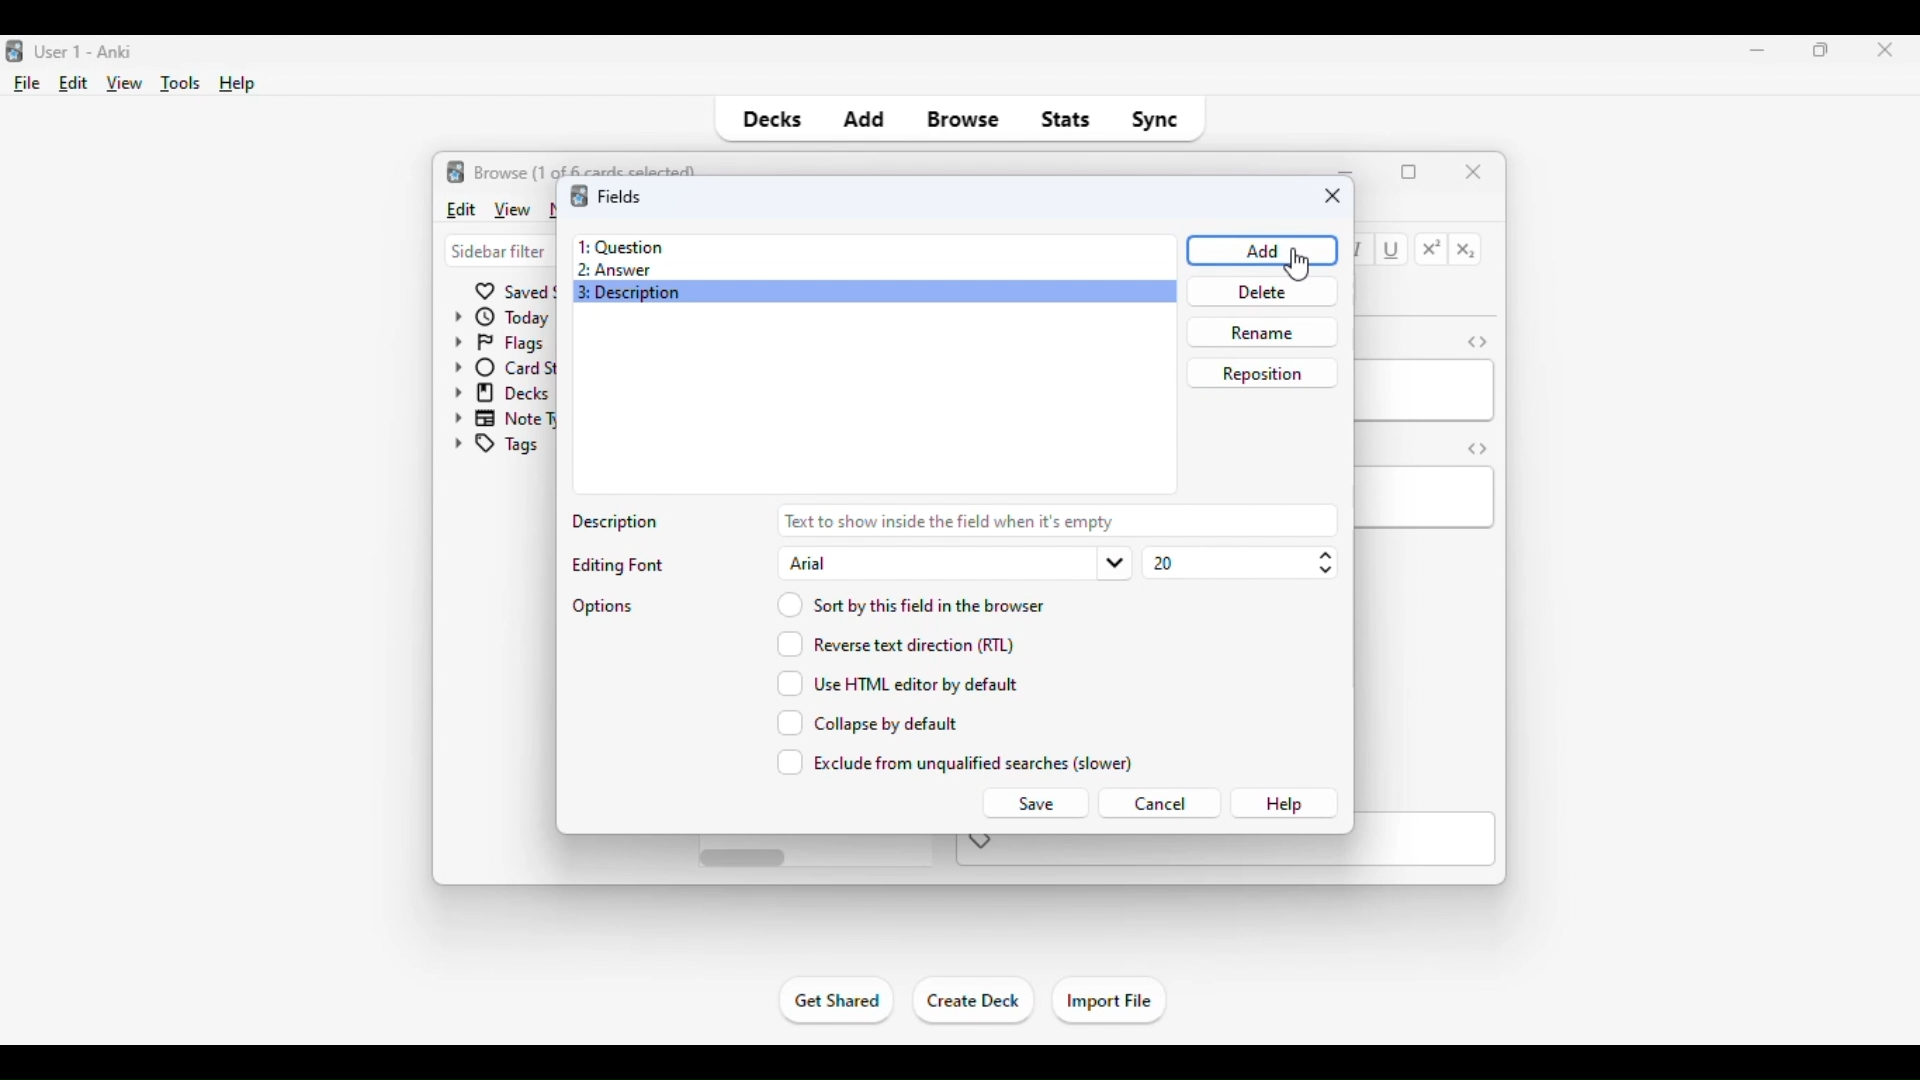  I want to click on stats, so click(1066, 120).